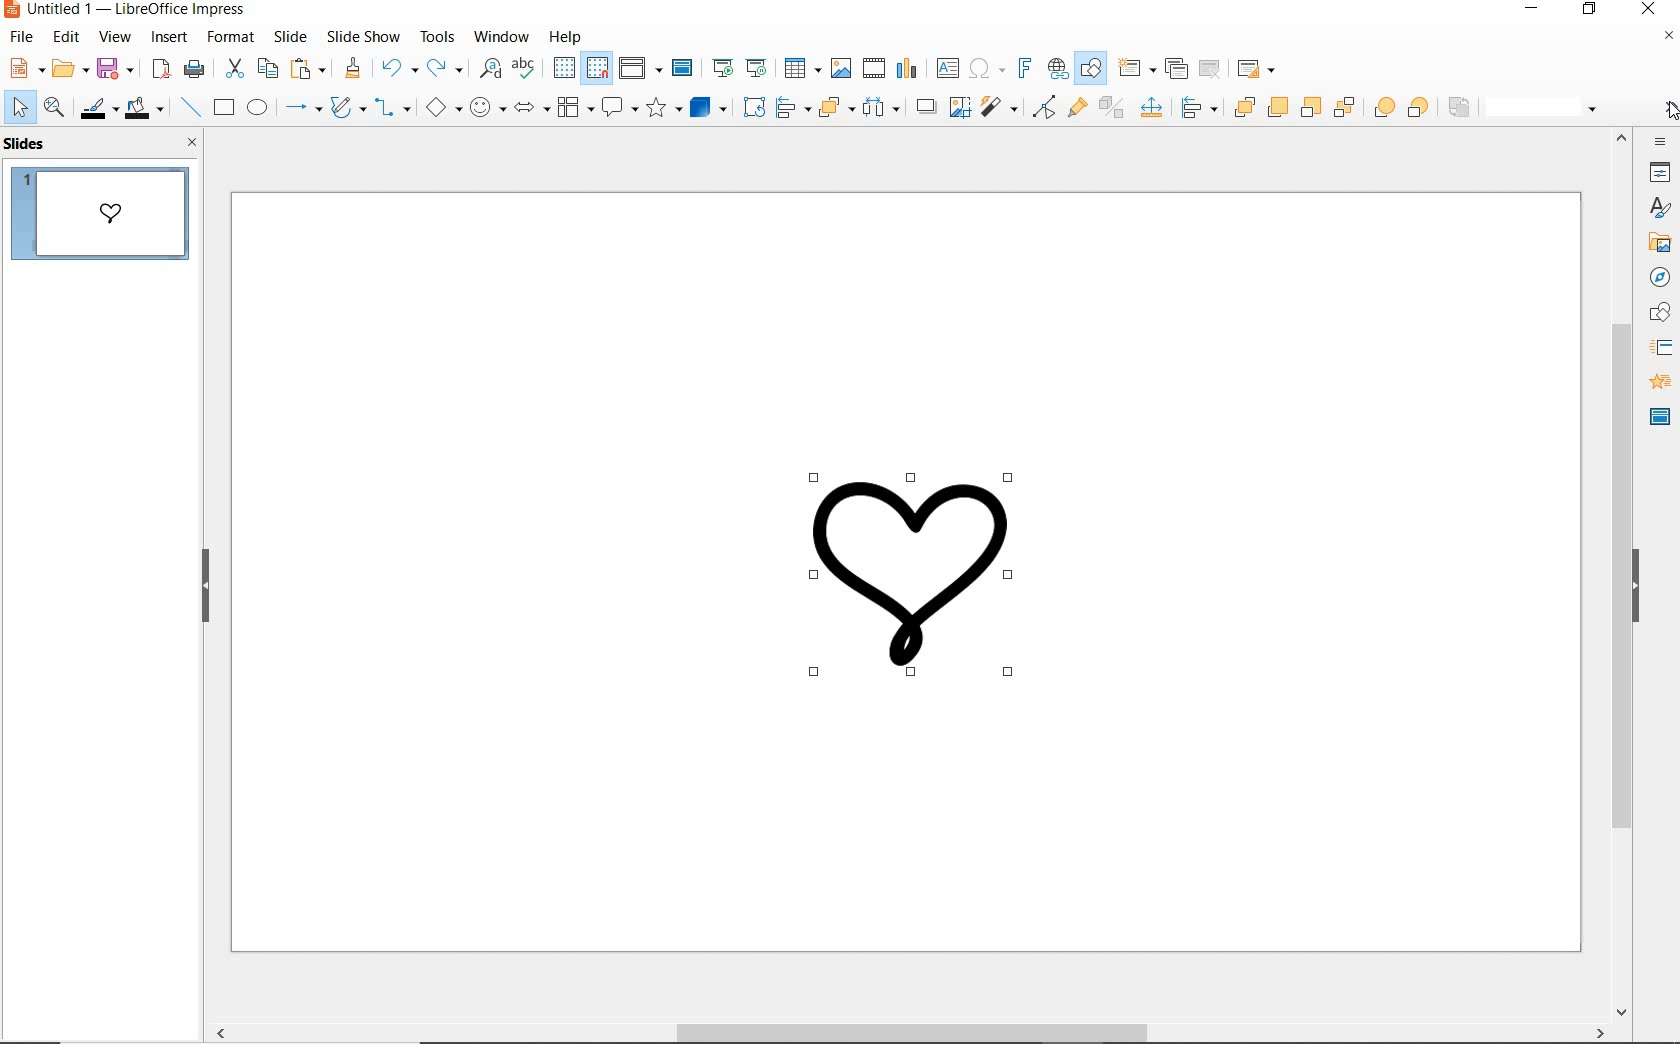 Image resolution: width=1680 pixels, height=1044 pixels. I want to click on Untitled 1 - LibreOffice Impress, so click(127, 11).